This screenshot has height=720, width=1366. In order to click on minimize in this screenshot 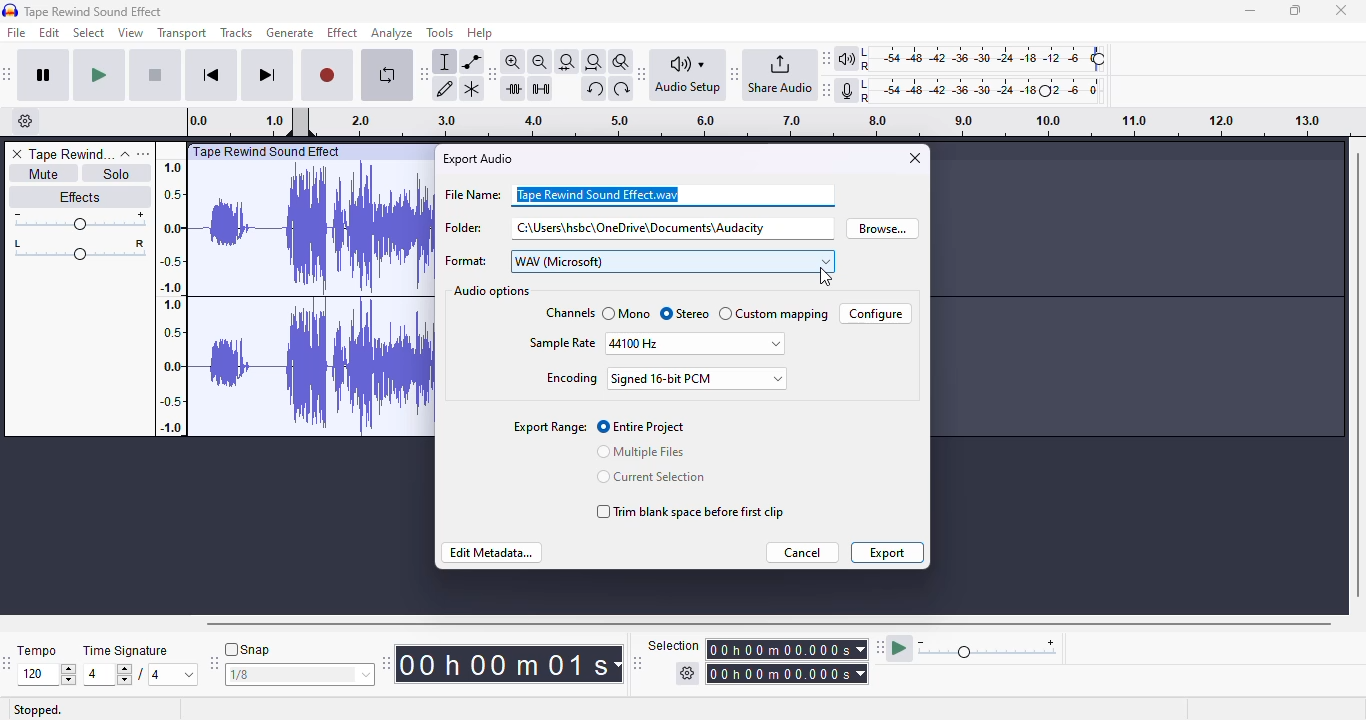, I will do `click(1249, 11)`.